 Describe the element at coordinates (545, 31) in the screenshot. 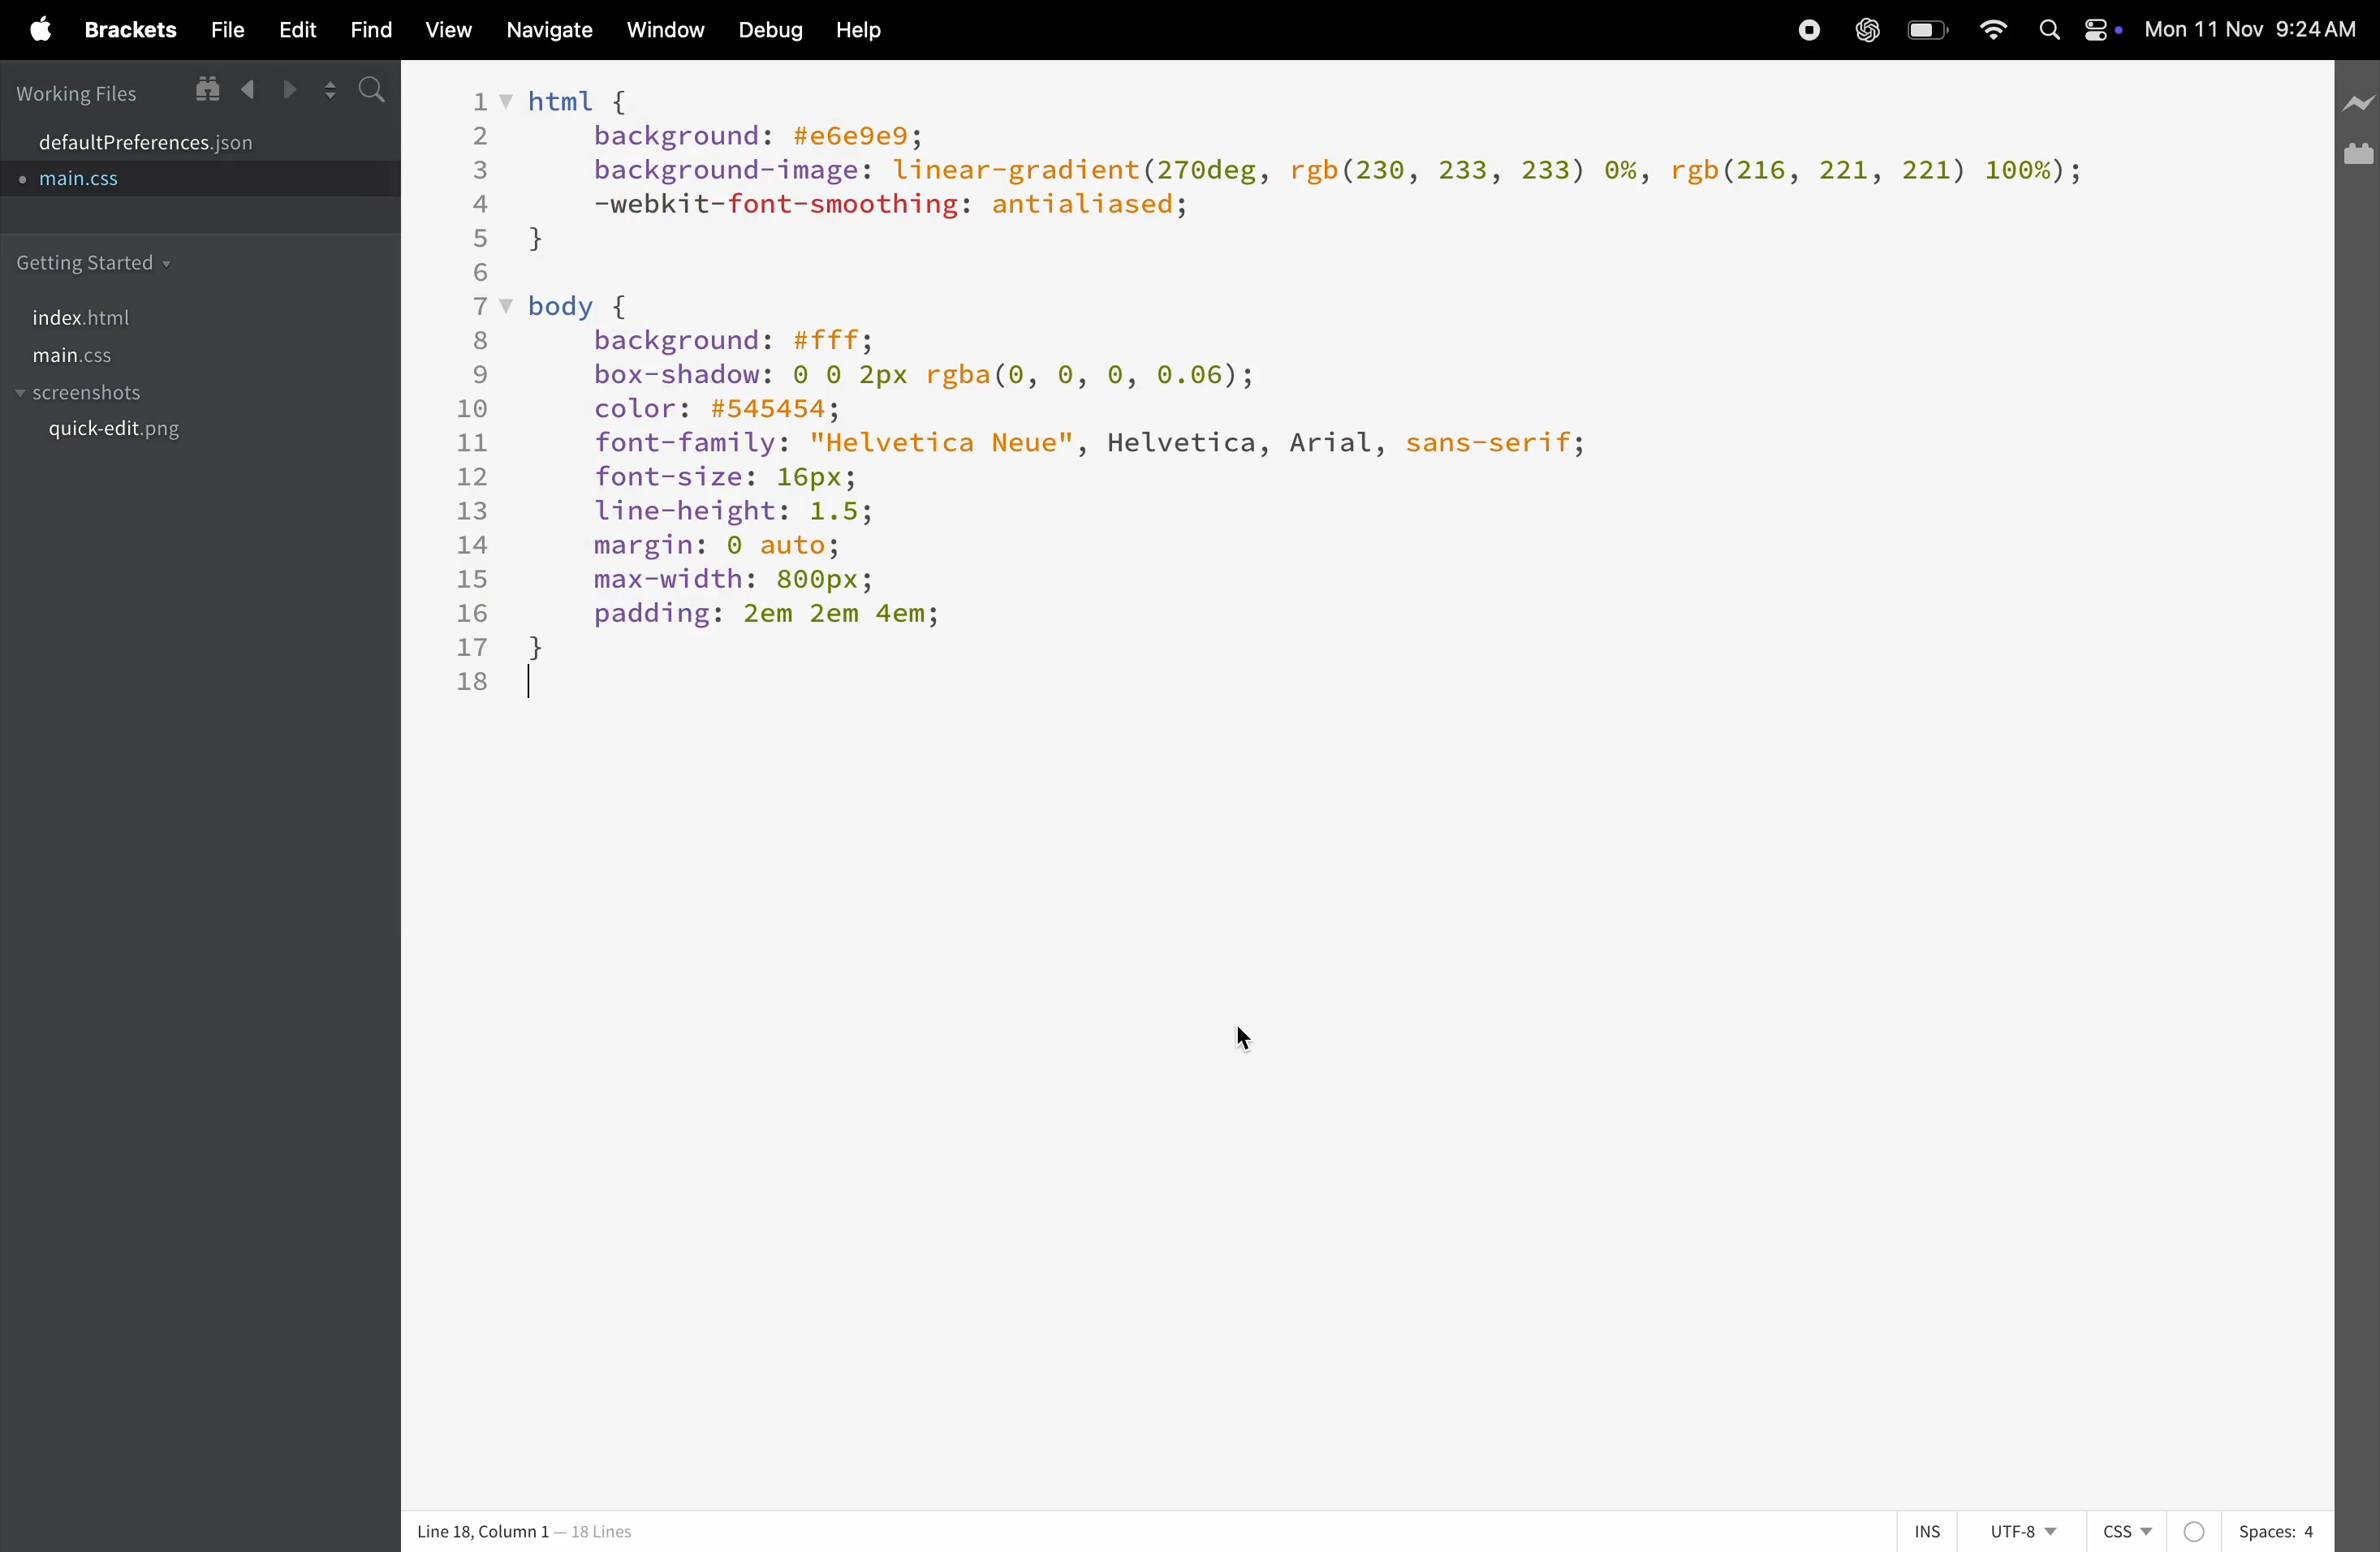

I see `navigate` at that location.